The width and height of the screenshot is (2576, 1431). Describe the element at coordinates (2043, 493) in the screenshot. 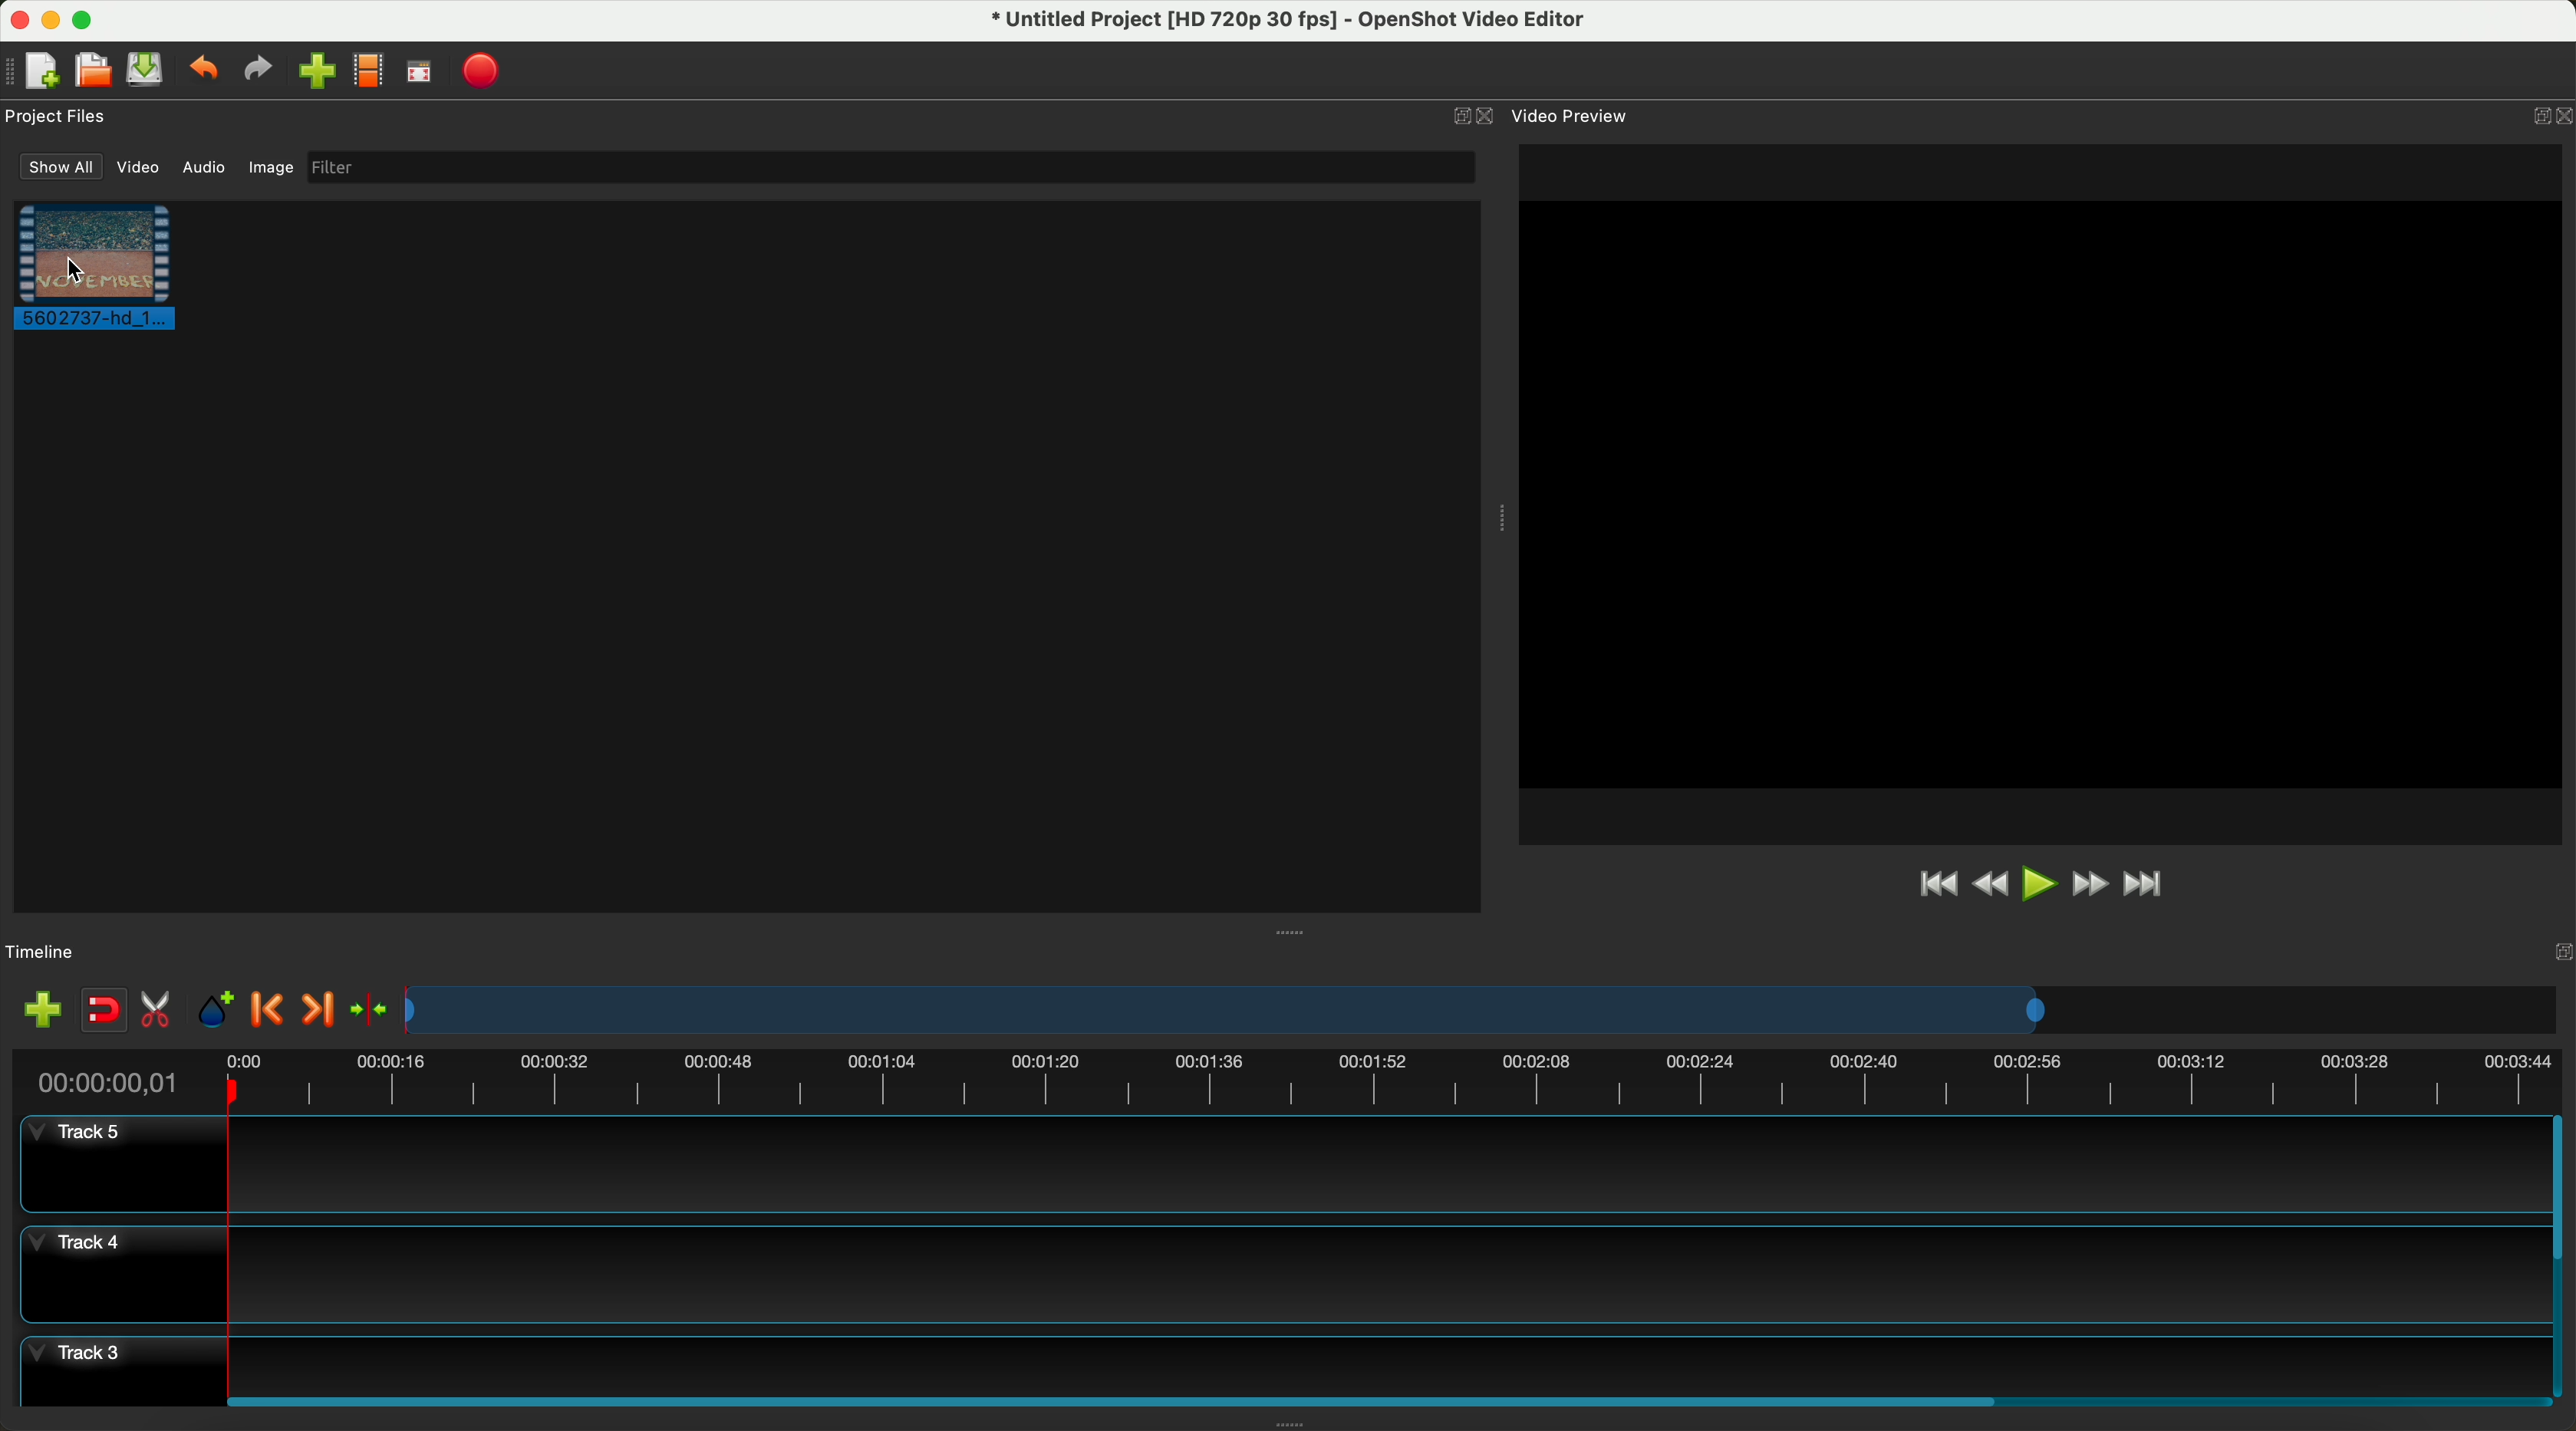

I see `video previw` at that location.